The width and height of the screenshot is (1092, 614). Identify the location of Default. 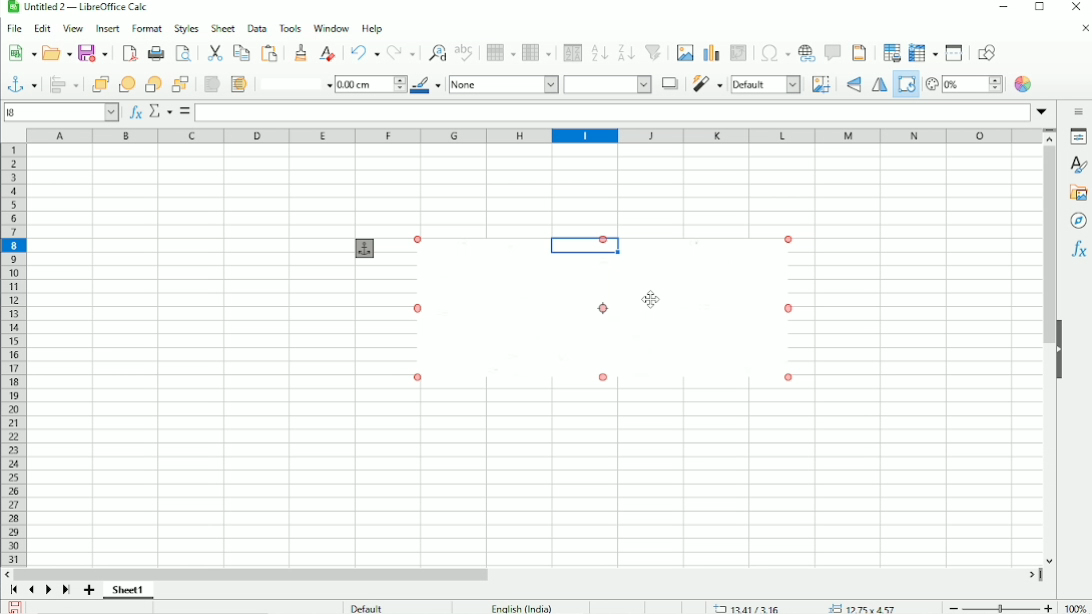
(767, 85).